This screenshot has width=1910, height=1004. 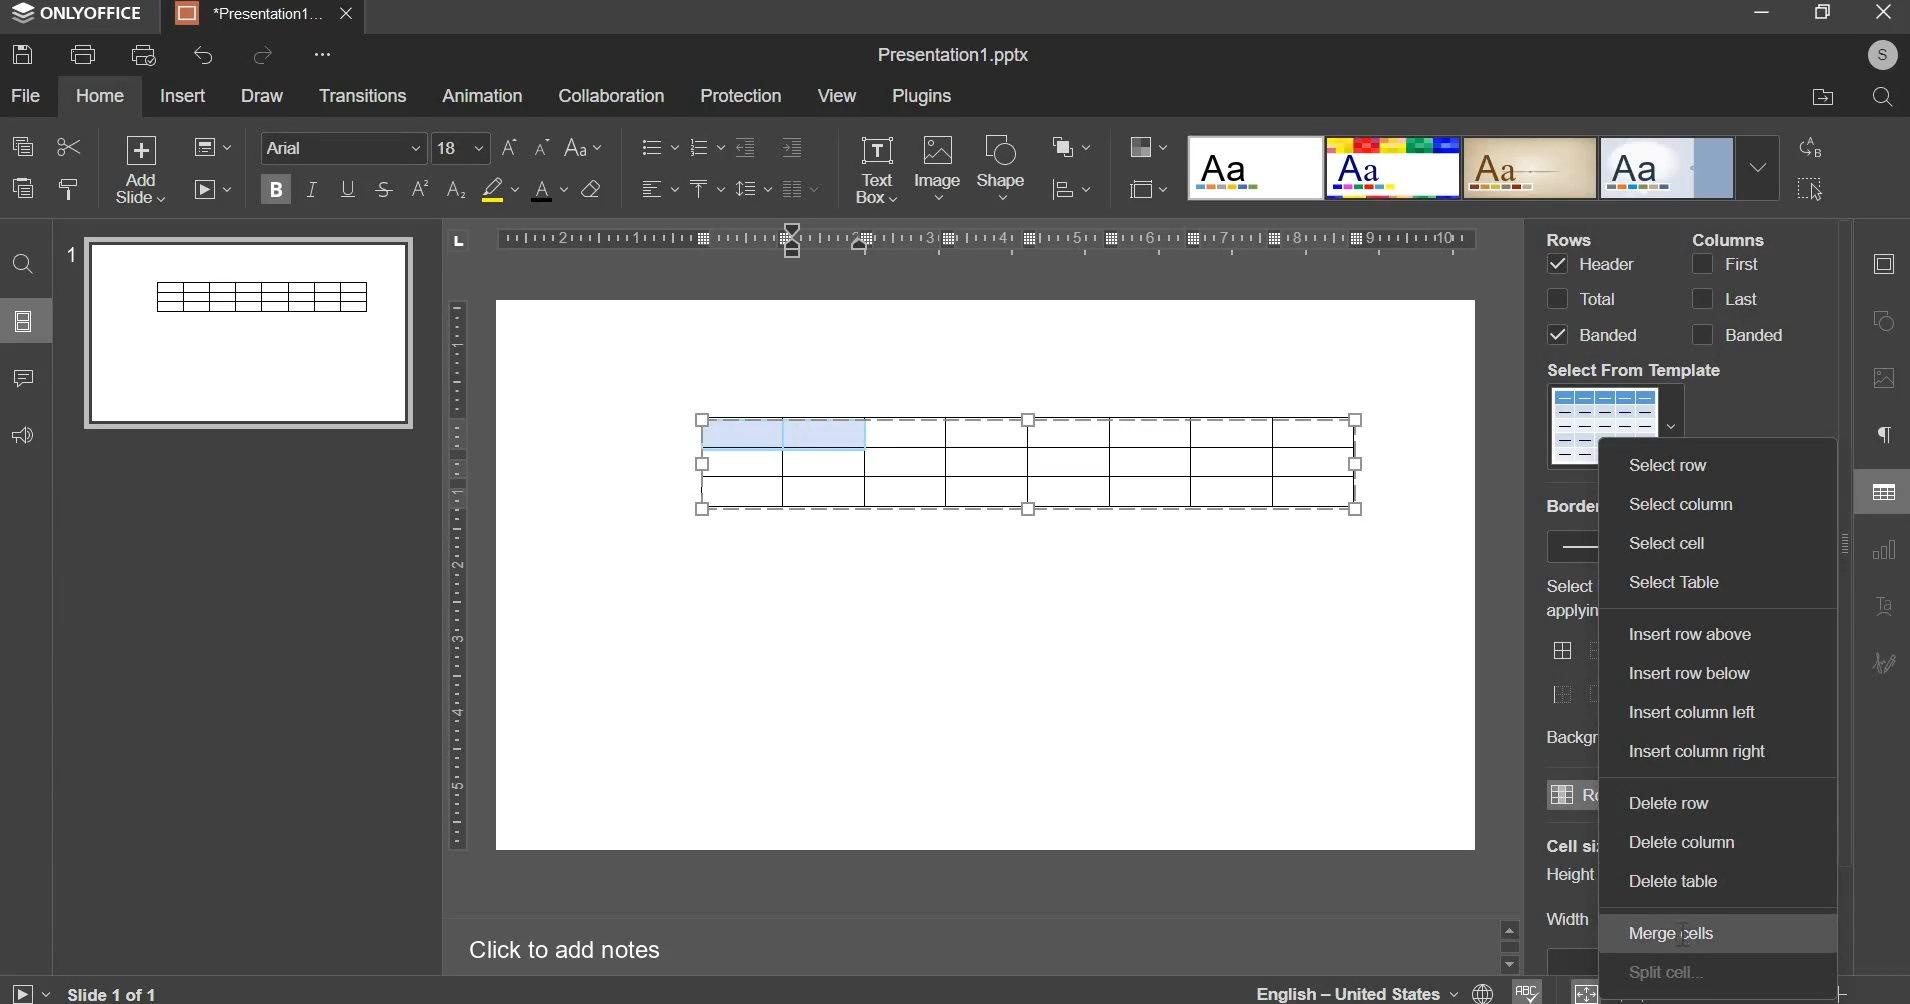 What do you see at coordinates (1637, 370) in the screenshot?
I see `Select From Templete` at bounding box center [1637, 370].